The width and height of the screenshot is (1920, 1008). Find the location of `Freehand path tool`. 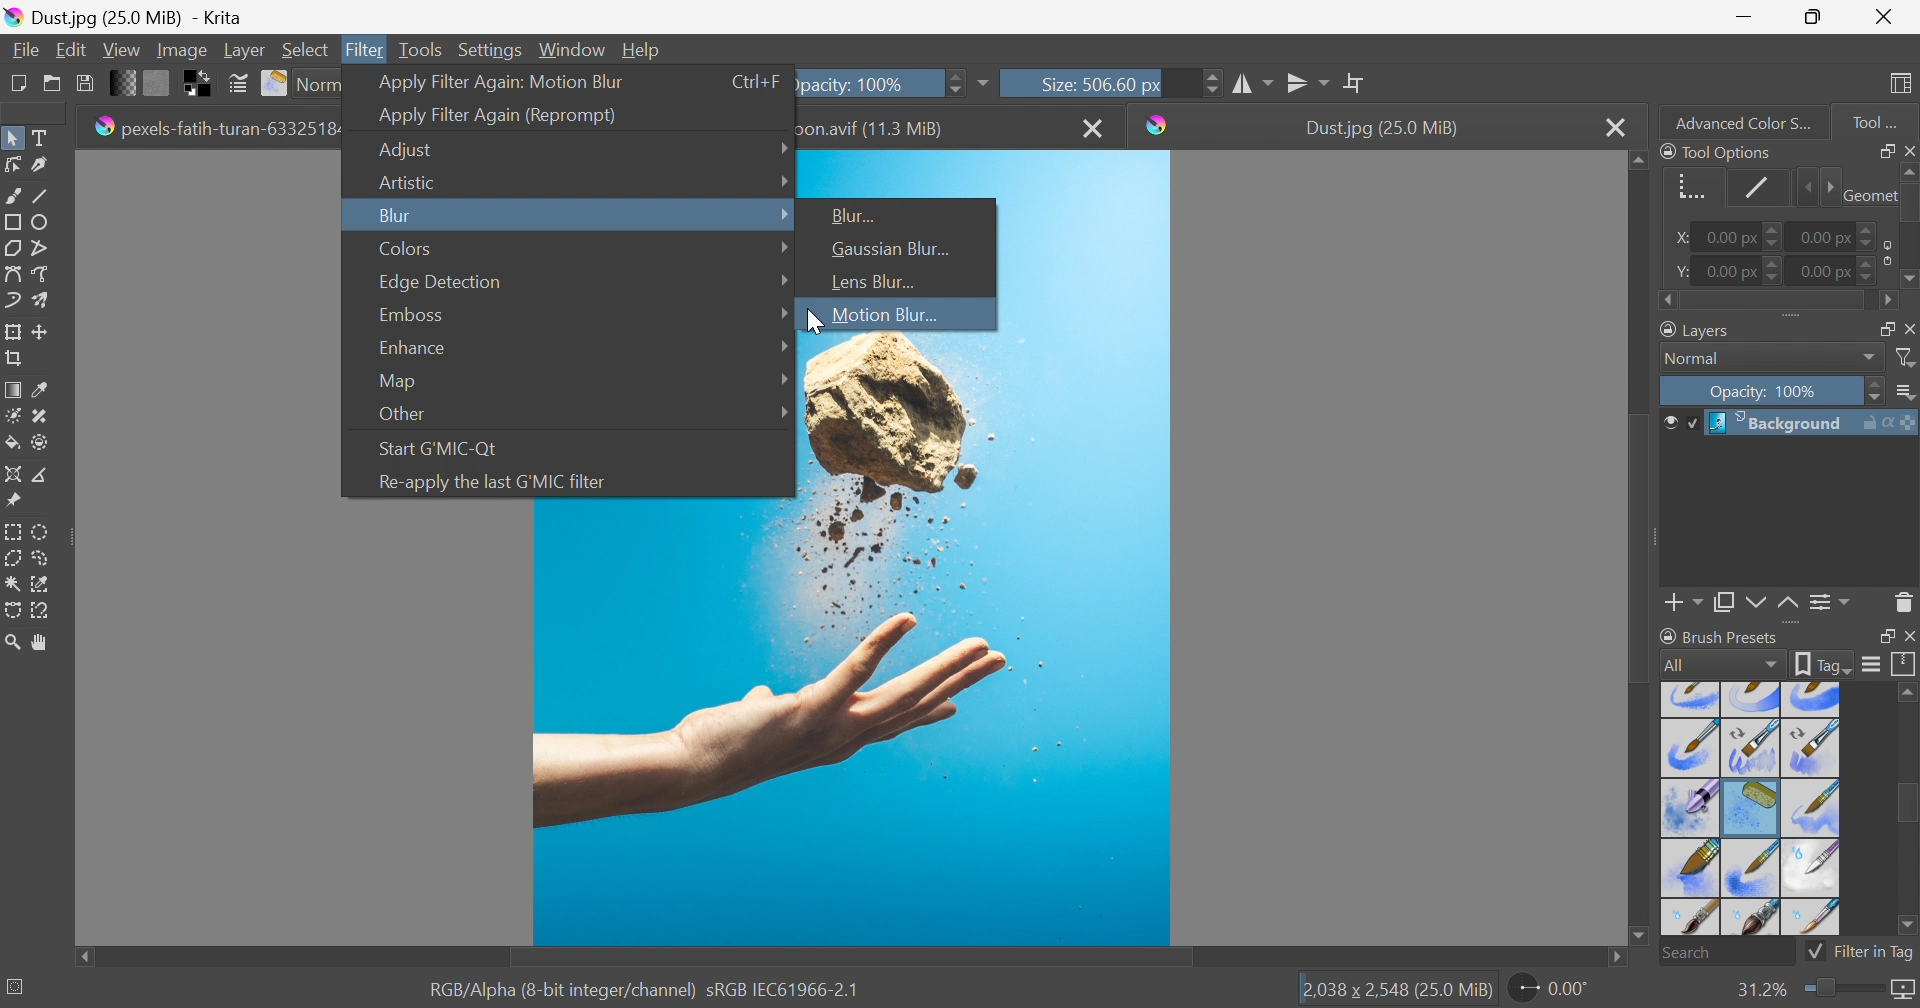

Freehand path tool is located at coordinates (42, 274).